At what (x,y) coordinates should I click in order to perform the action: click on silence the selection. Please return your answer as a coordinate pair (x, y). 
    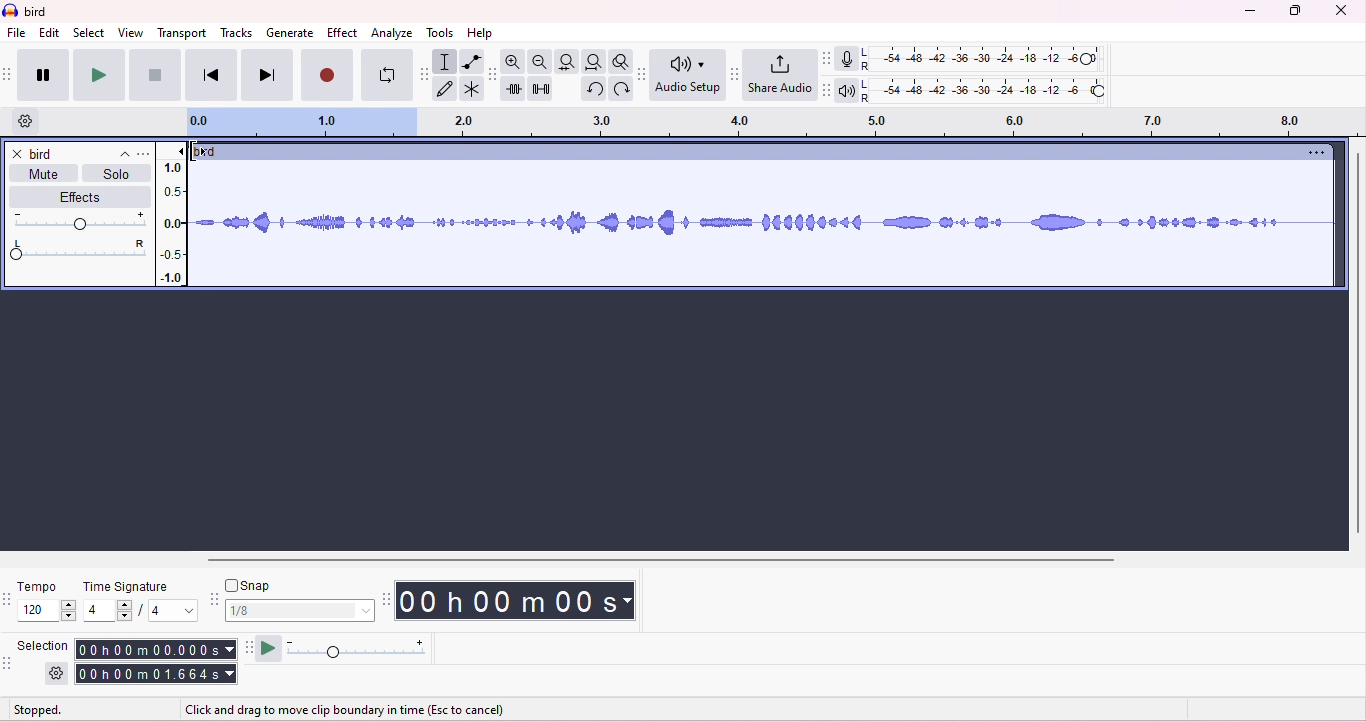
    Looking at the image, I should click on (541, 90).